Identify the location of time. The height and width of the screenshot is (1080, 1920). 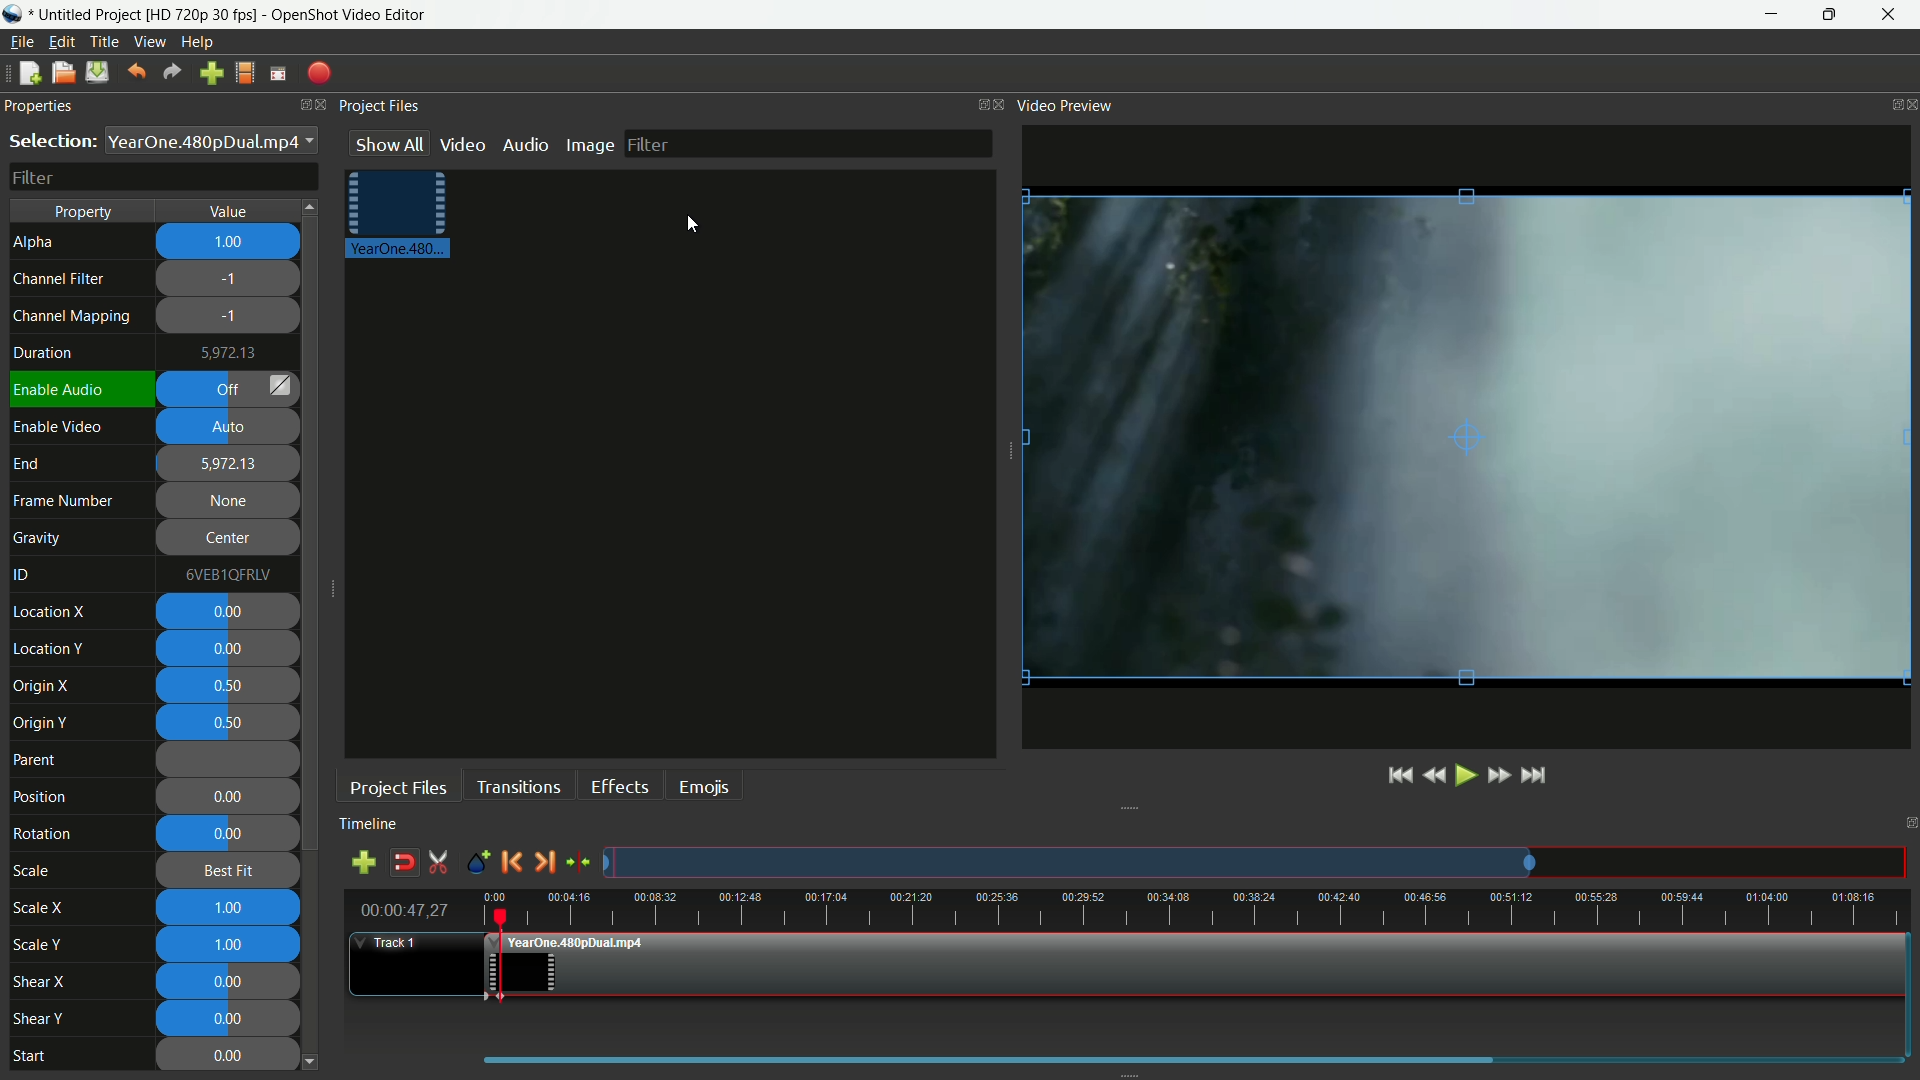
(1201, 904).